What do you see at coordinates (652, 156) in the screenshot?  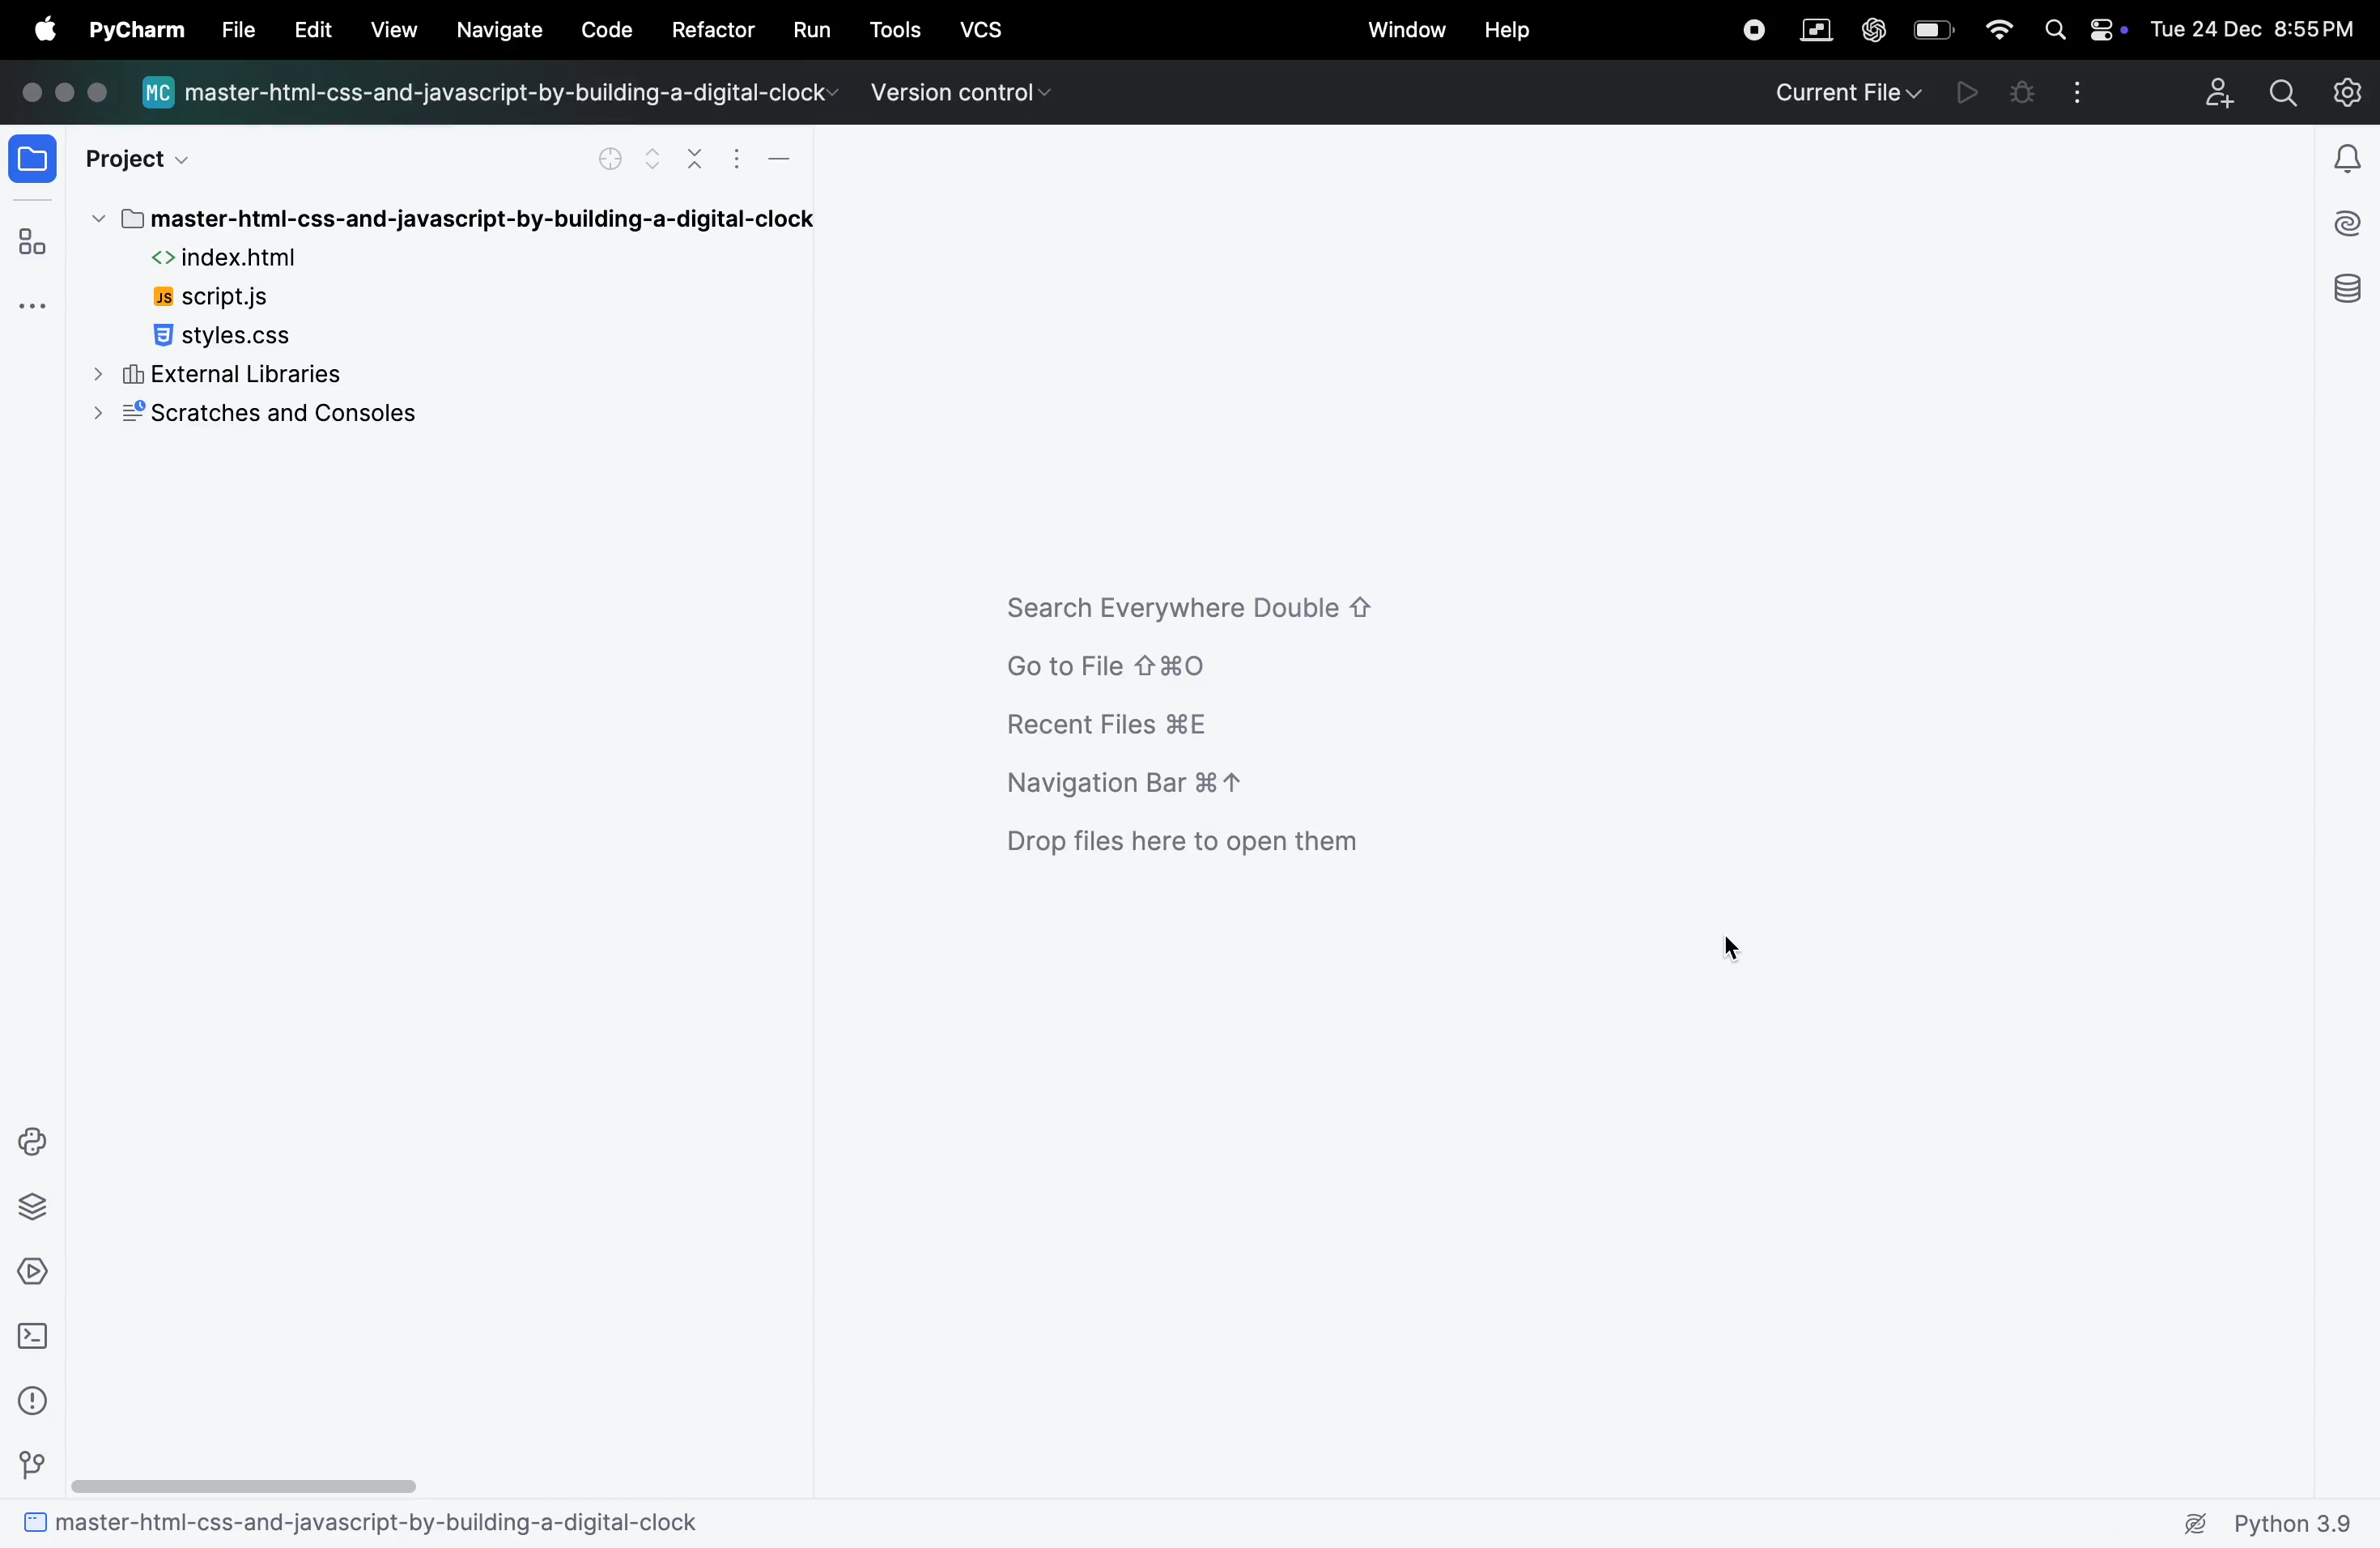 I see `expand selected` at bounding box center [652, 156].